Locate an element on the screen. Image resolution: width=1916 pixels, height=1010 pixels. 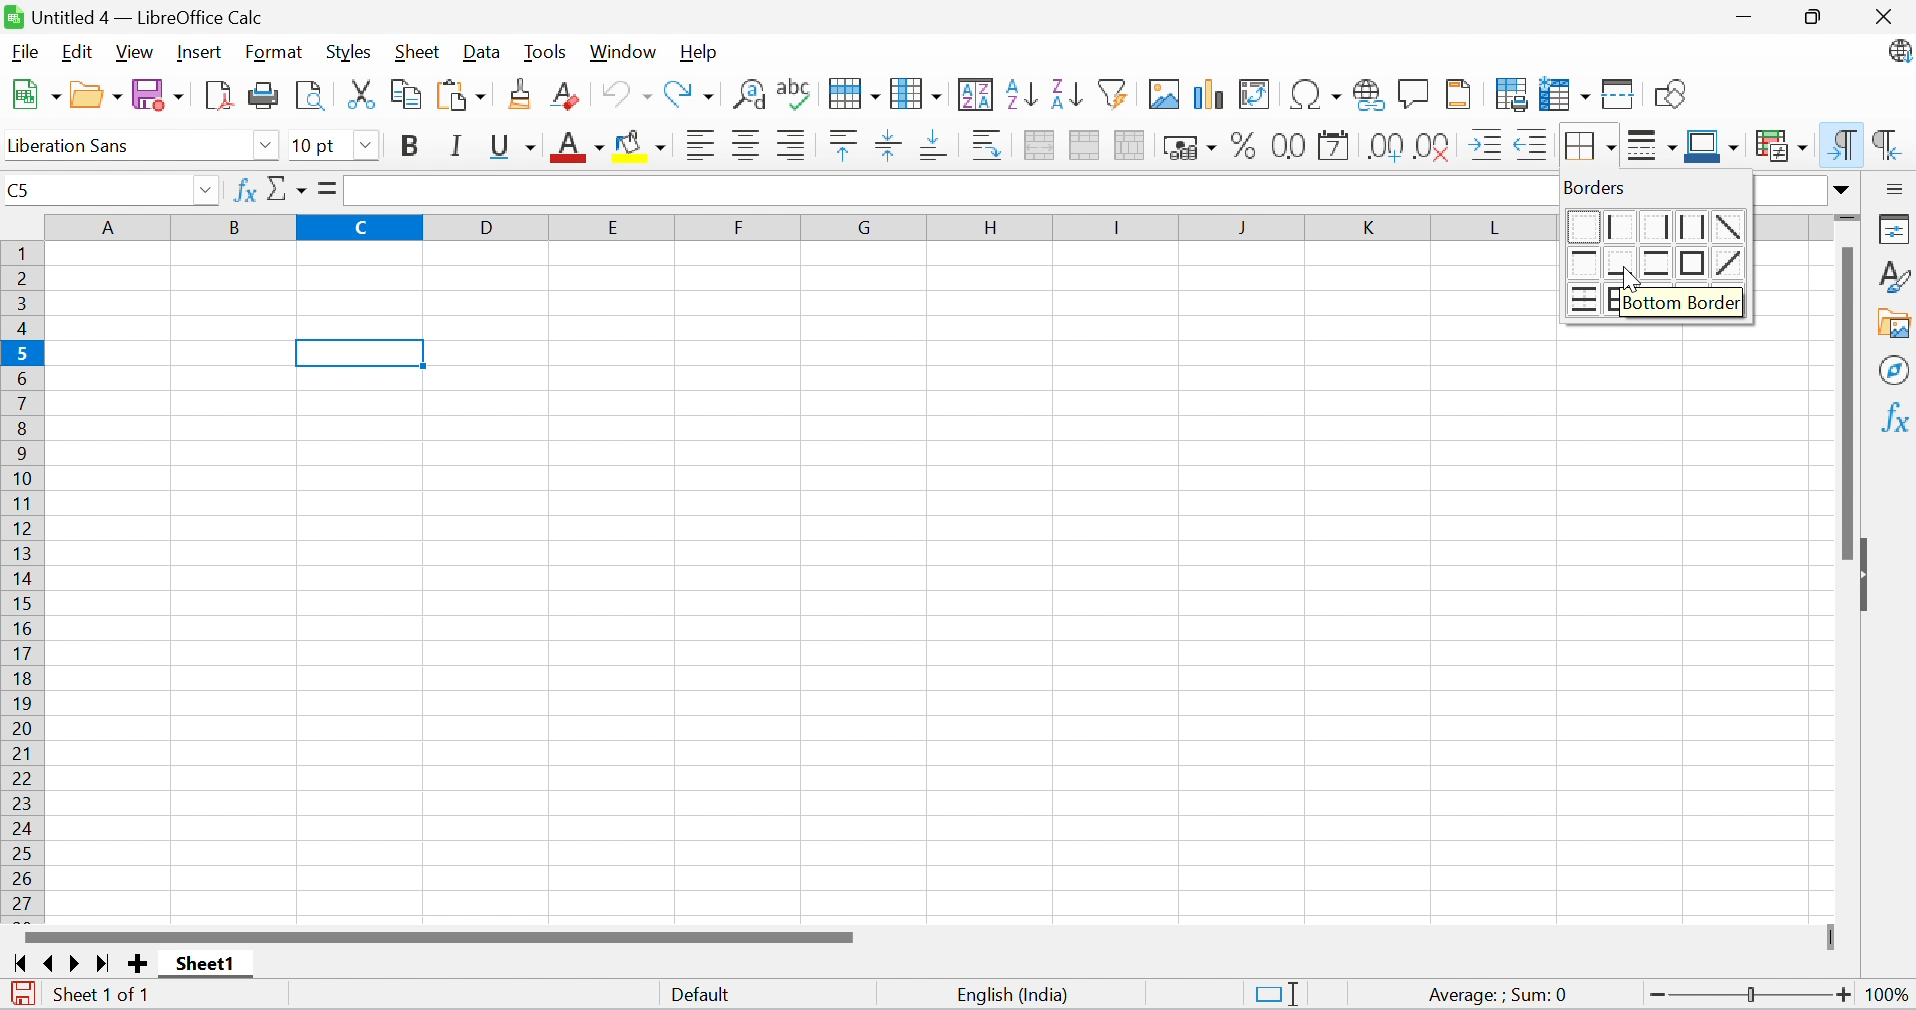
cursor is located at coordinates (1633, 281).